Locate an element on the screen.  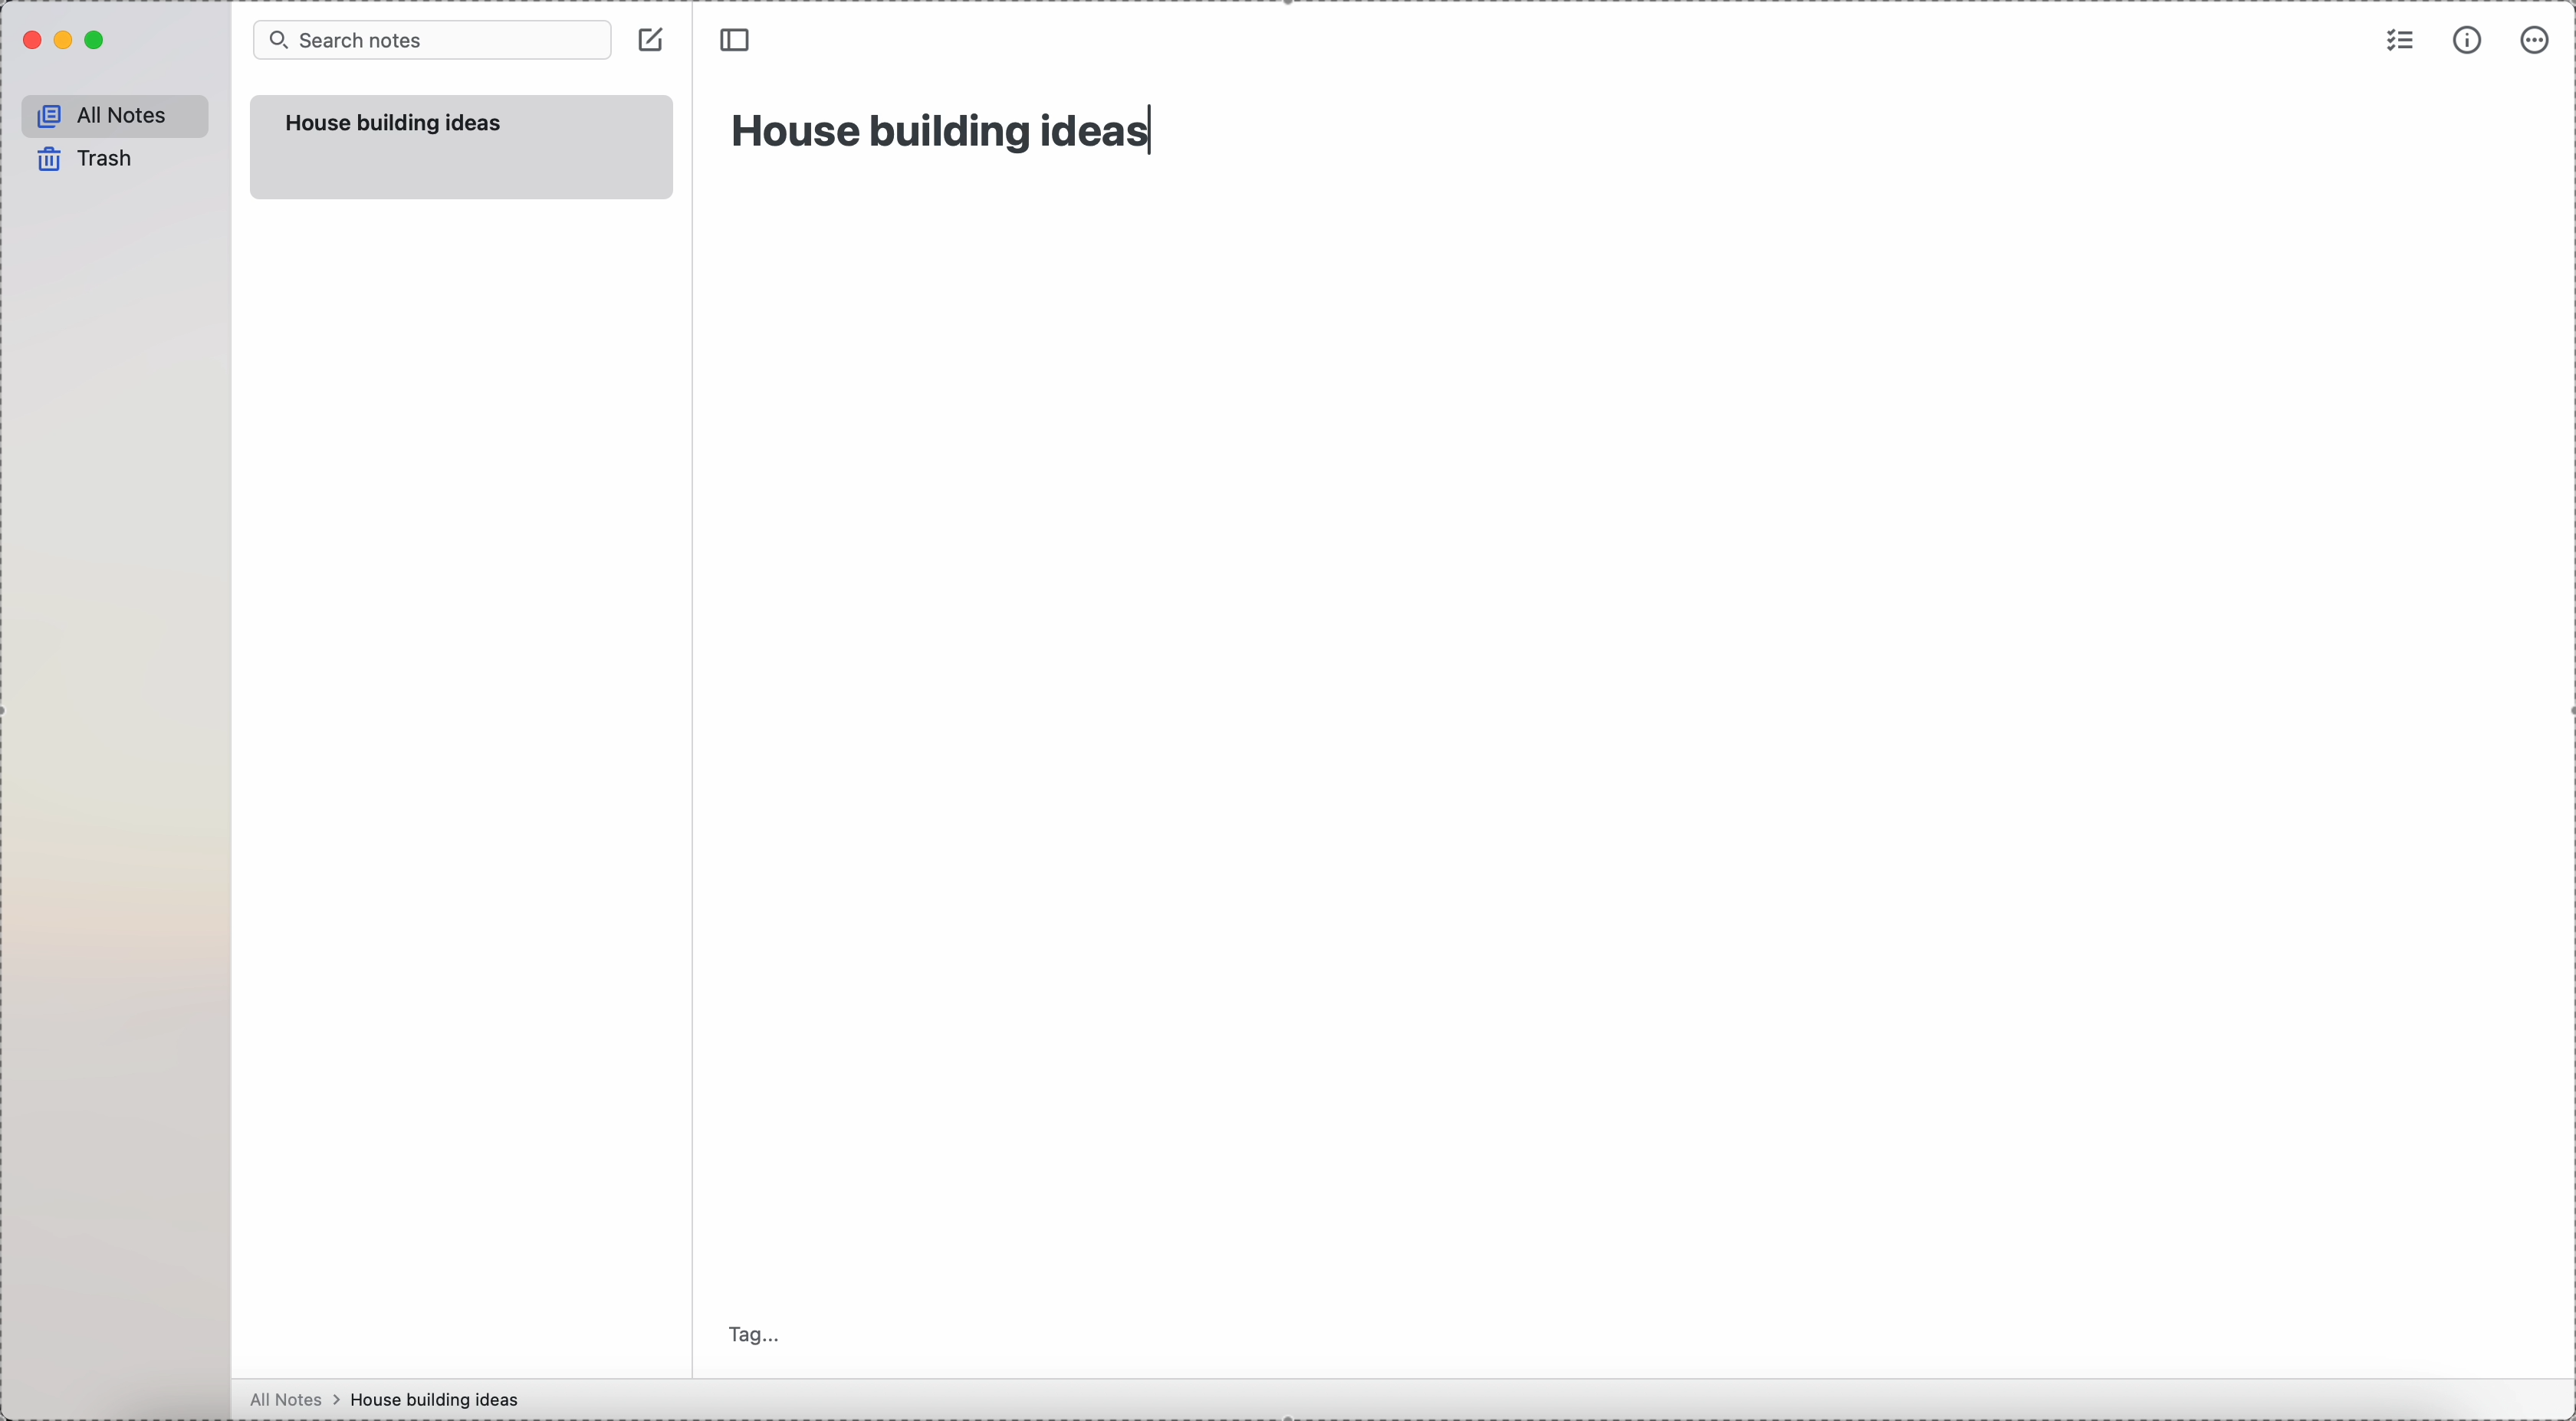
metrics is located at coordinates (2467, 43).